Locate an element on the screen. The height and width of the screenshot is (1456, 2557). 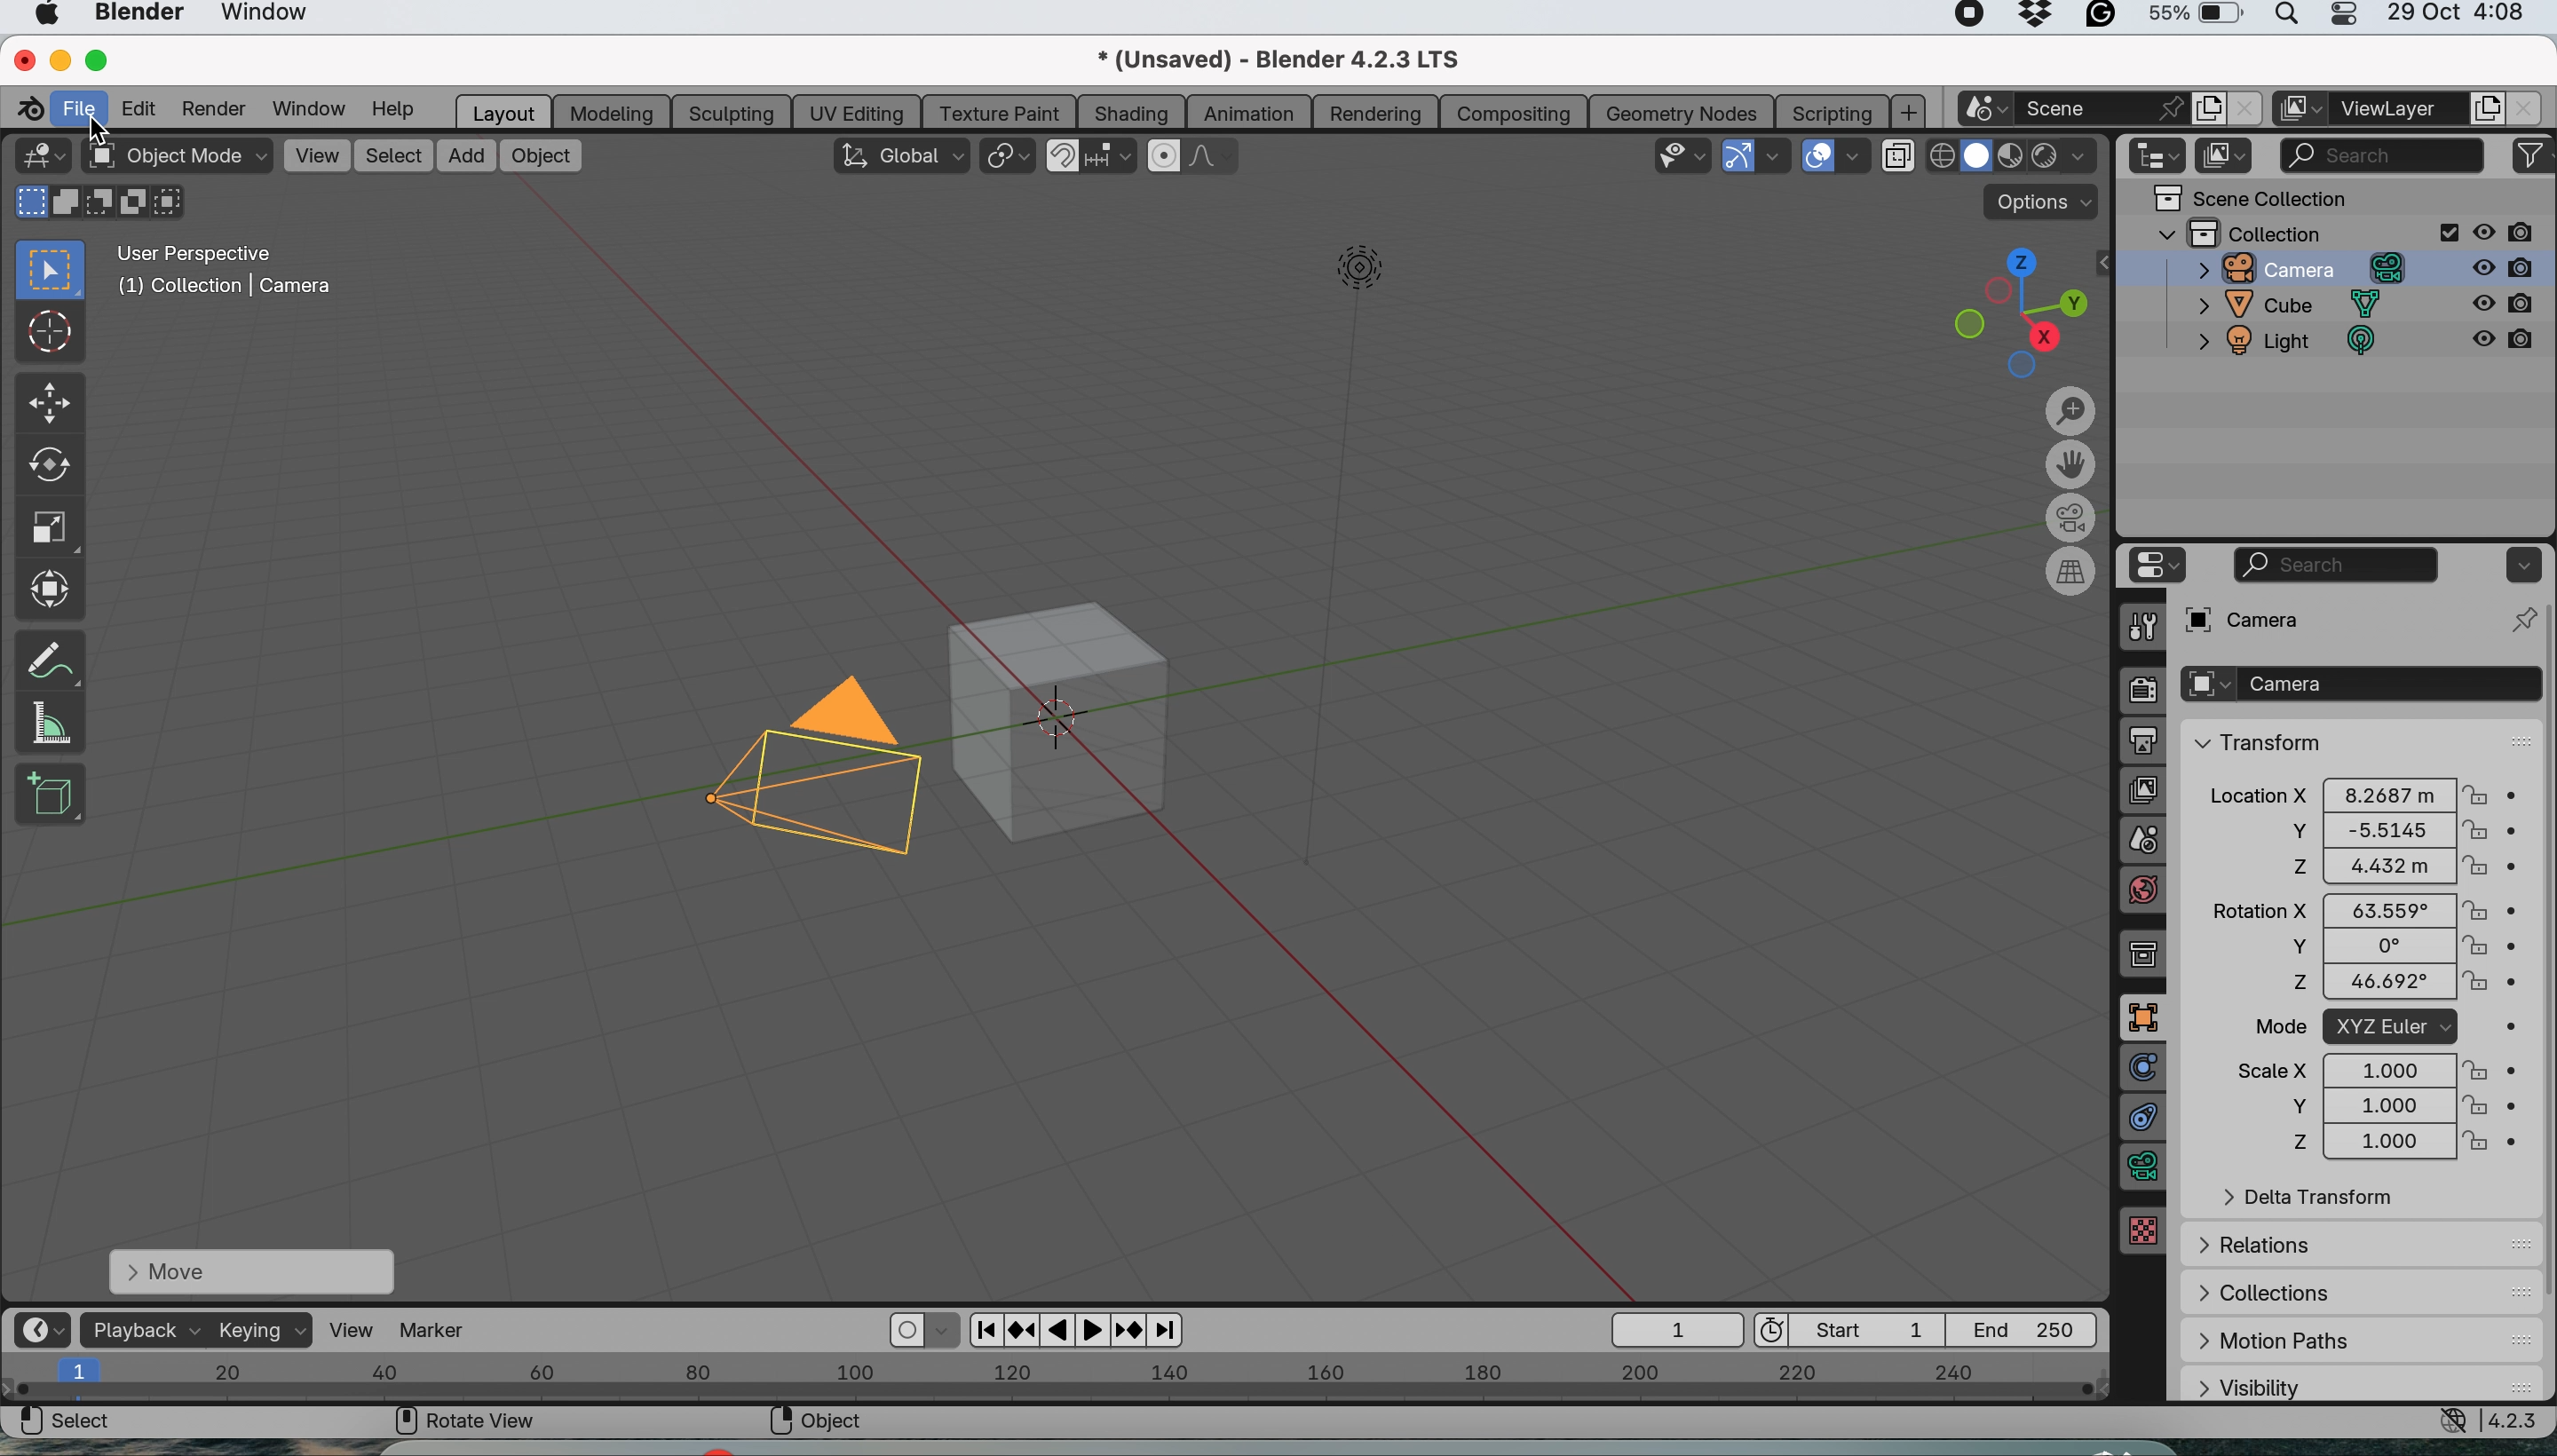
preset views is located at coordinates (2008, 312).